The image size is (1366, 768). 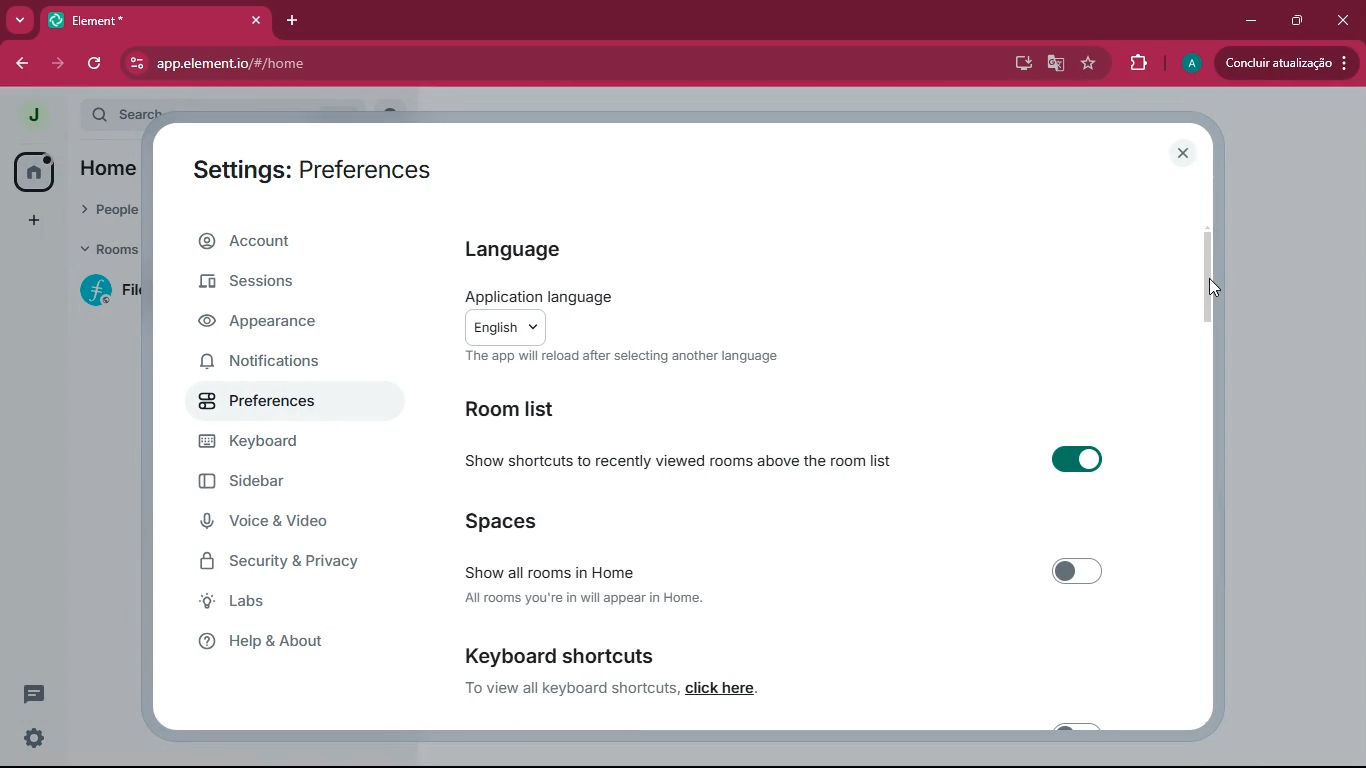 I want to click on room list, so click(x=530, y=407).